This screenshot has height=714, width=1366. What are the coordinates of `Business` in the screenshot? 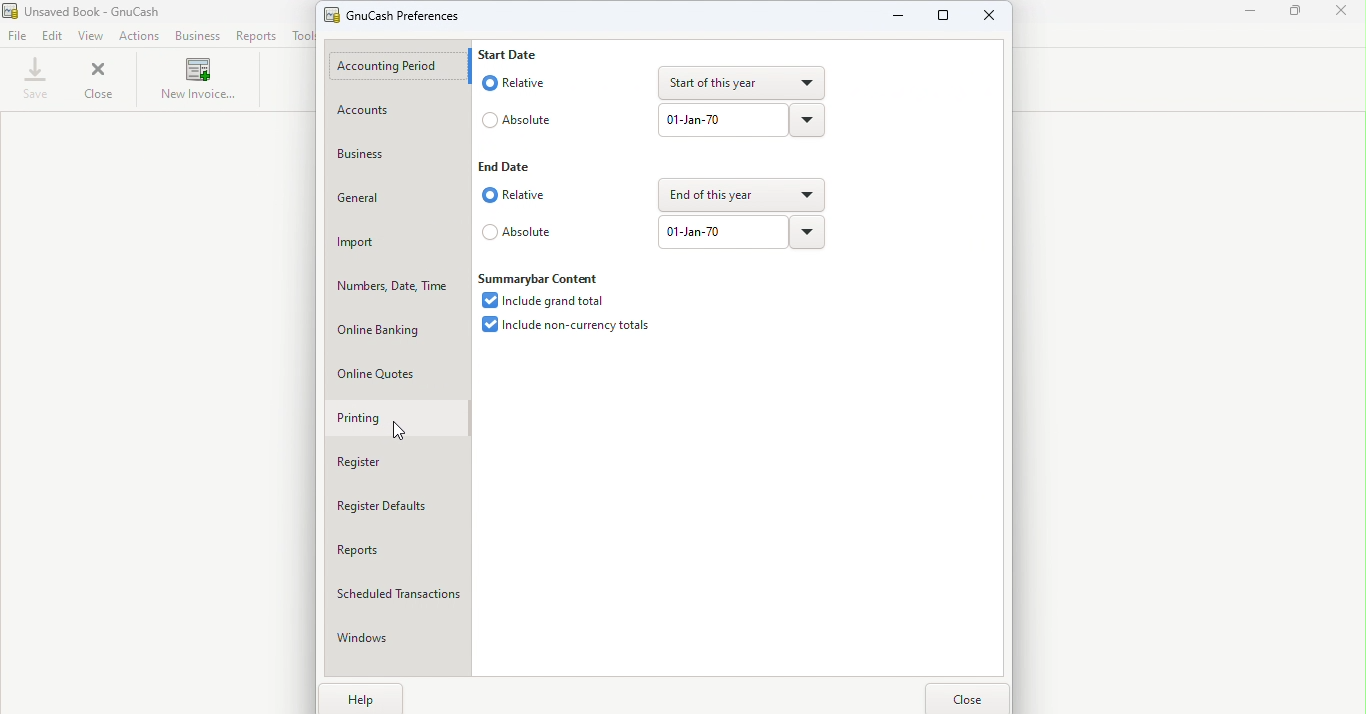 It's located at (399, 155).